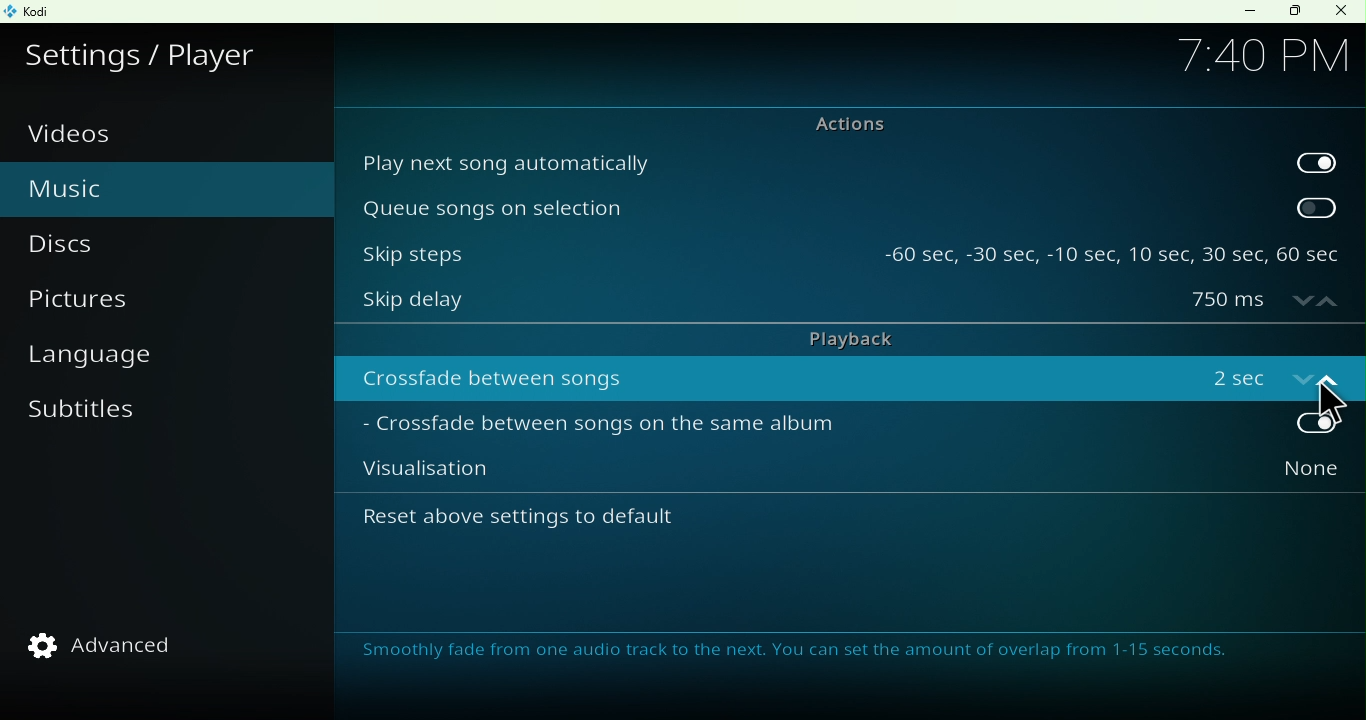 The width and height of the screenshot is (1366, 720). Describe the element at coordinates (806, 654) in the screenshot. I see `Note` at that location.